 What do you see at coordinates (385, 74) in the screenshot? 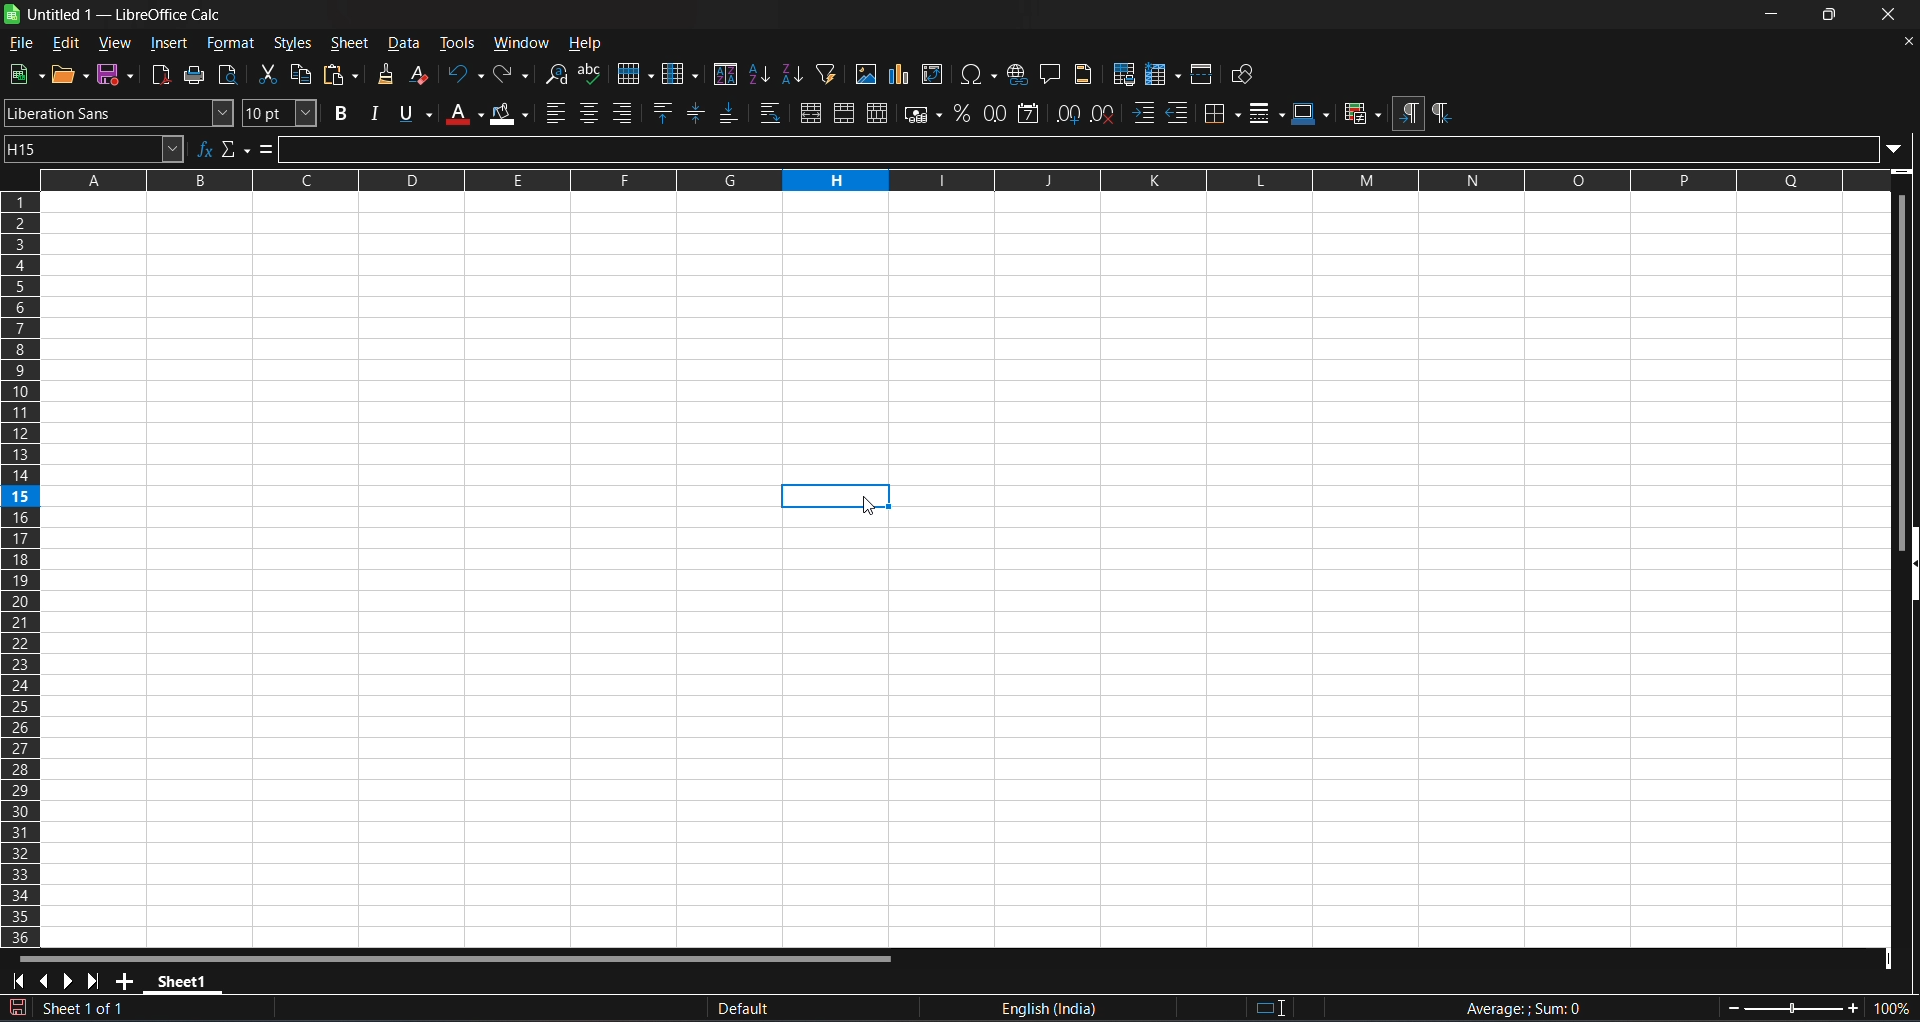
I see `clone formatting` at bounding box center [385, 74].